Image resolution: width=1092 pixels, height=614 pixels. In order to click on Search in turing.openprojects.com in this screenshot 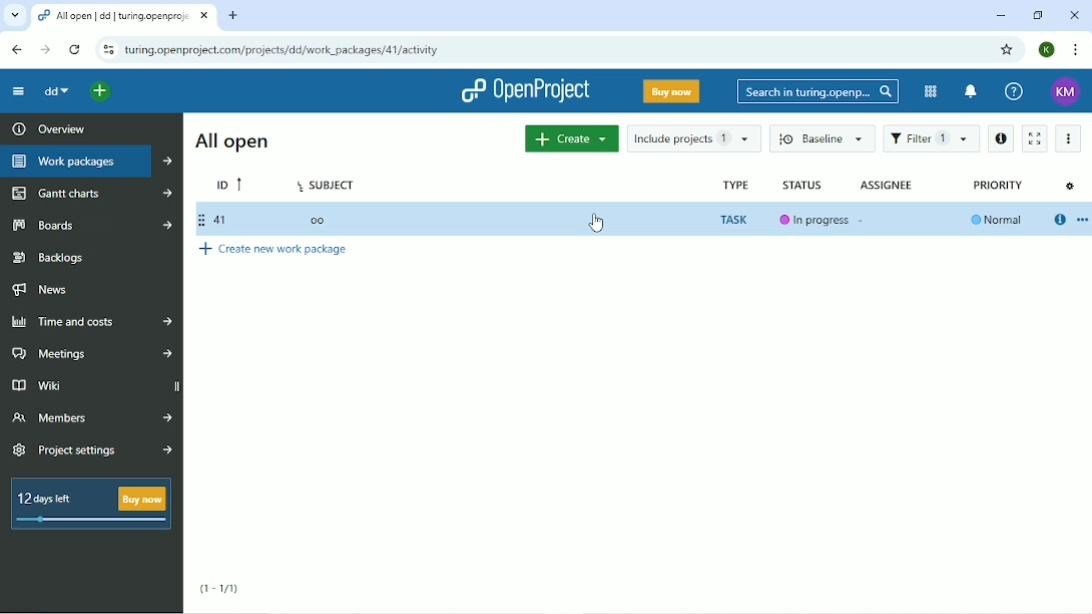, I will do `click(817, 91)`.